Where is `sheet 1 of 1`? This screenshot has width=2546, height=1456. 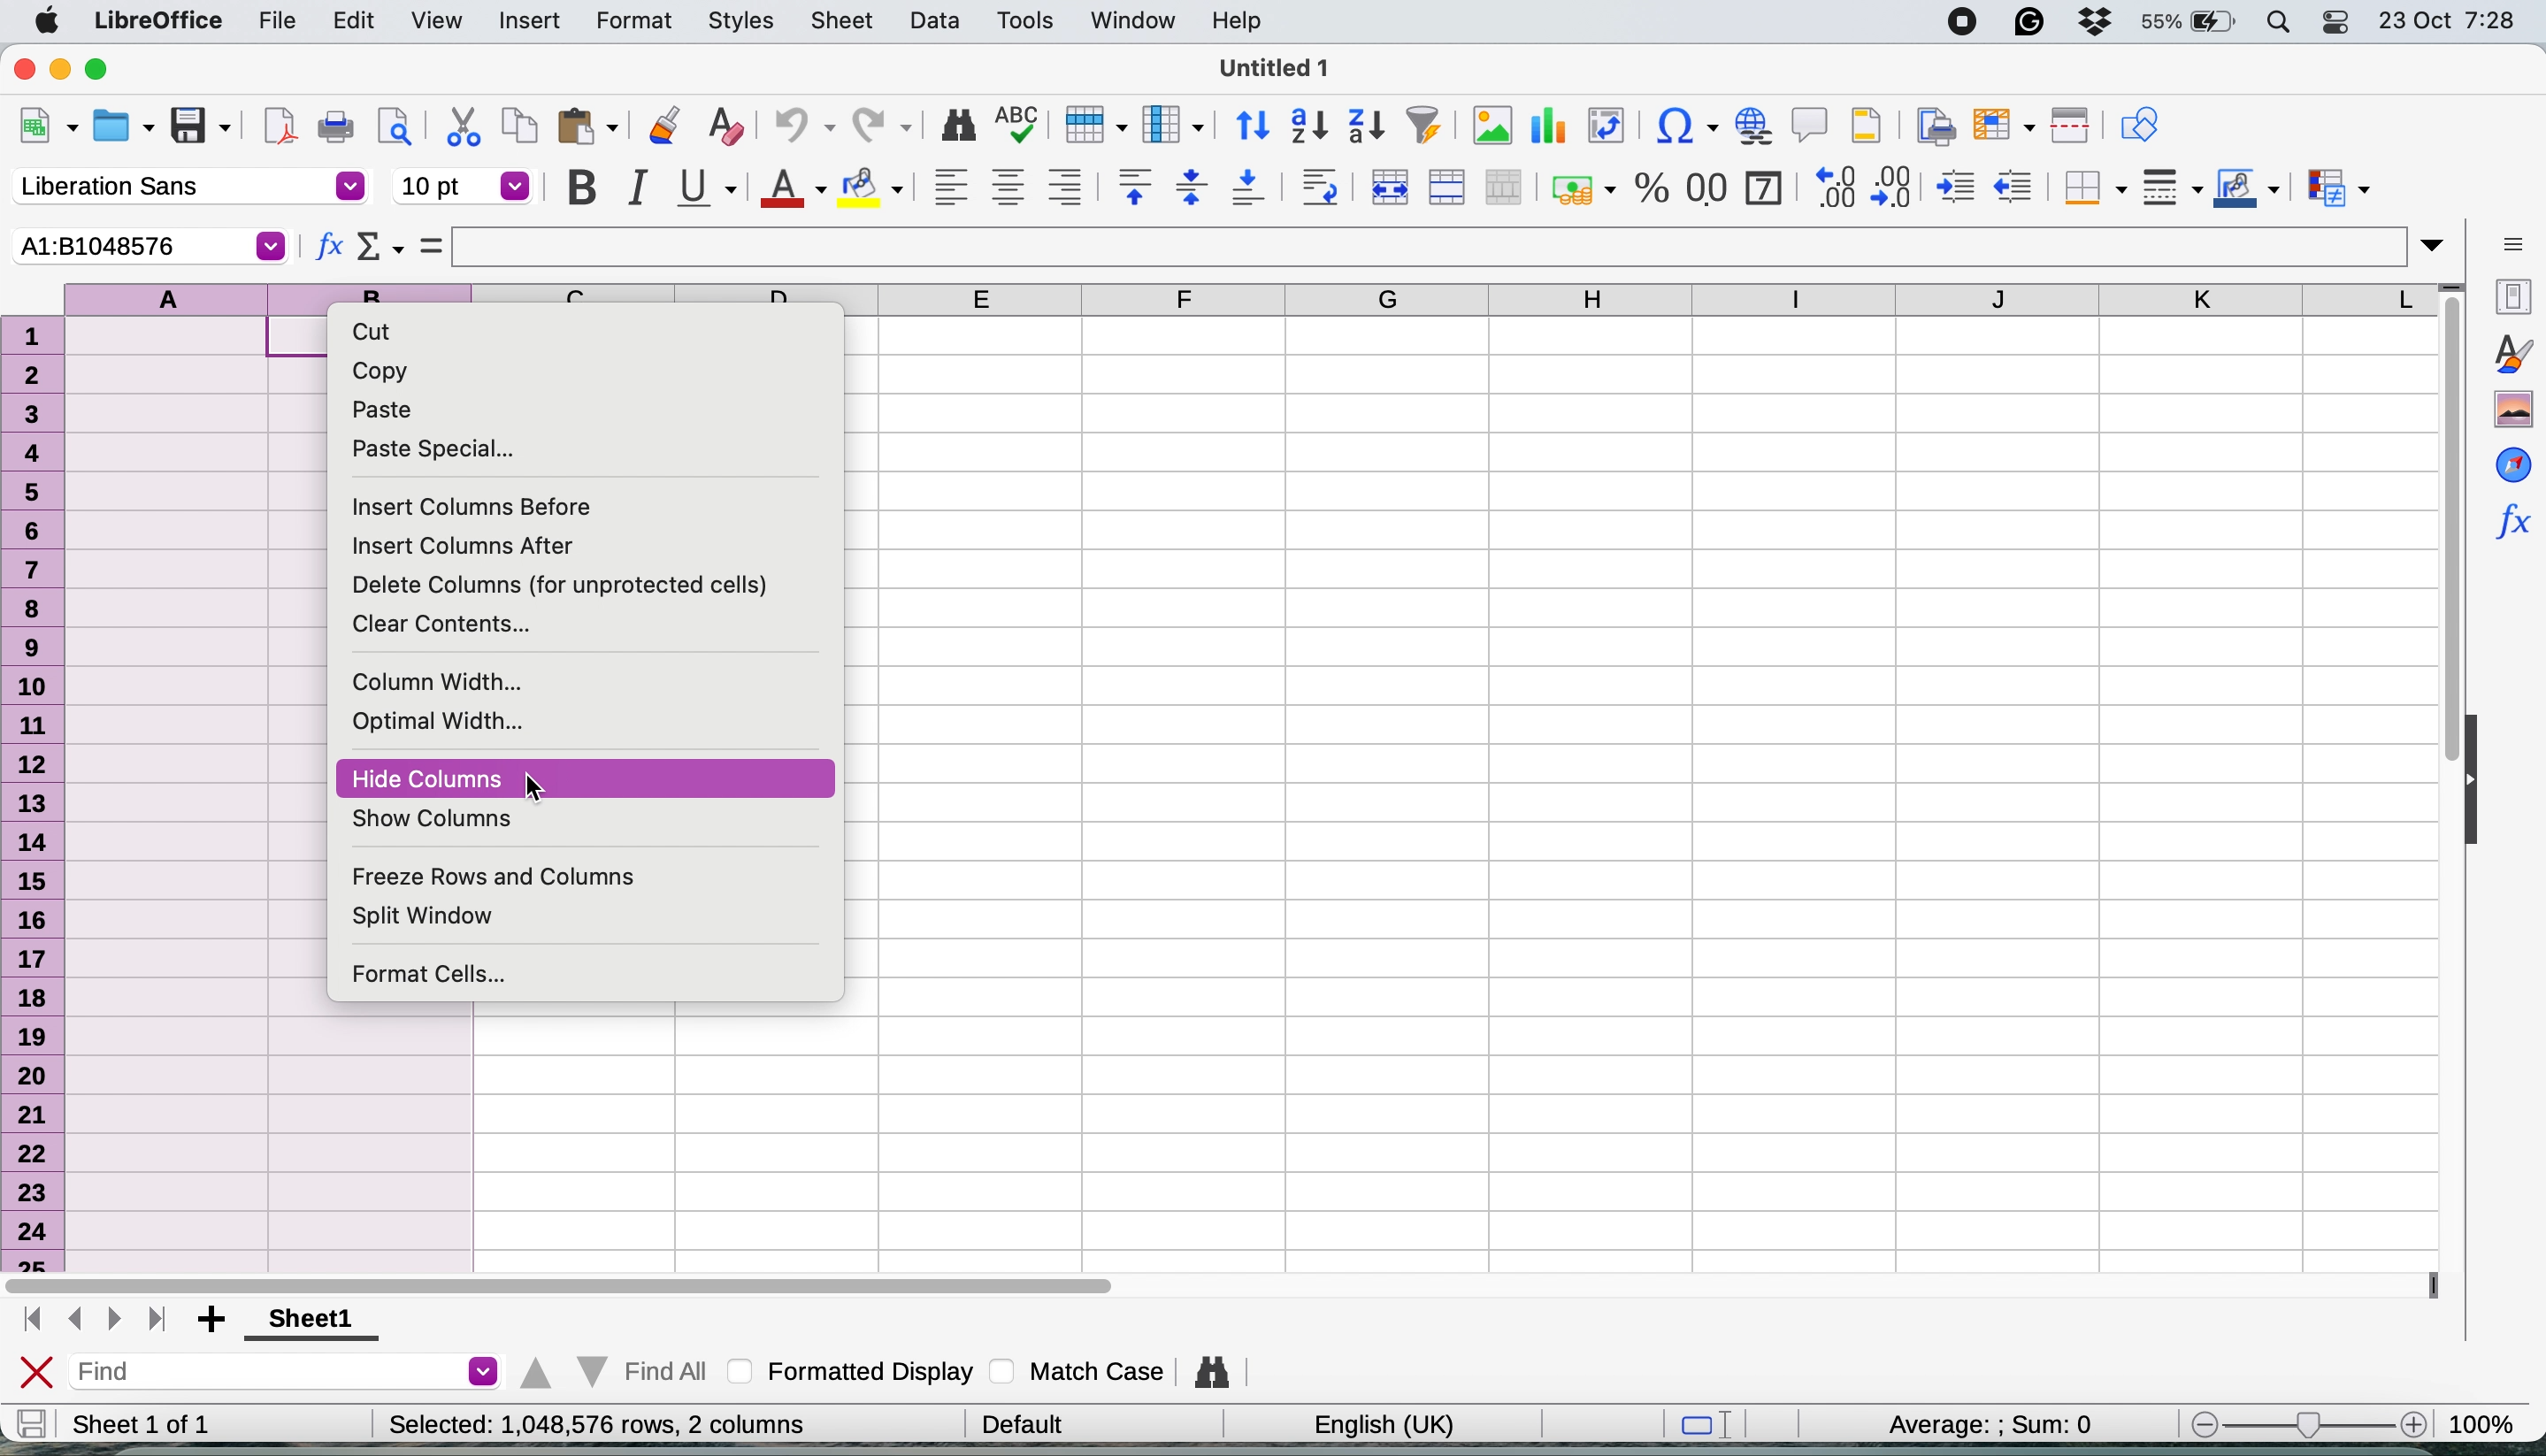 sheet 1 of 1 is located at coordinates (178, 1424).